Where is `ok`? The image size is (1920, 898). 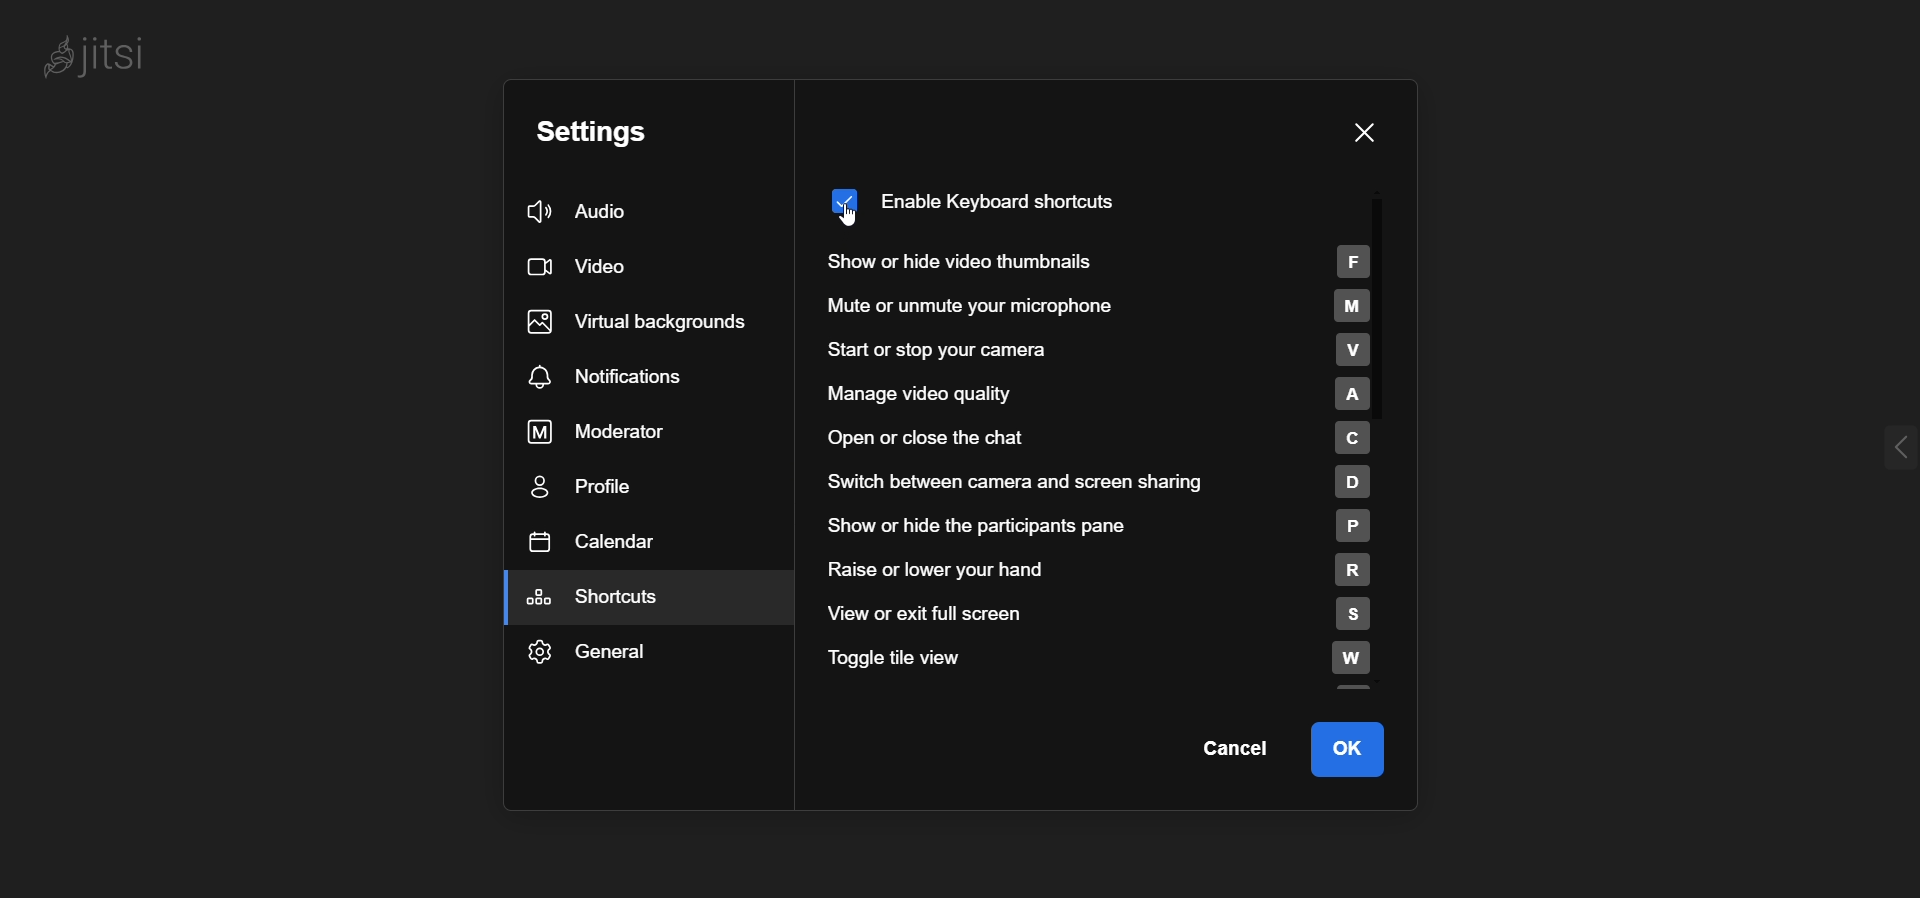
ok is located at coordinates (1363, 749).